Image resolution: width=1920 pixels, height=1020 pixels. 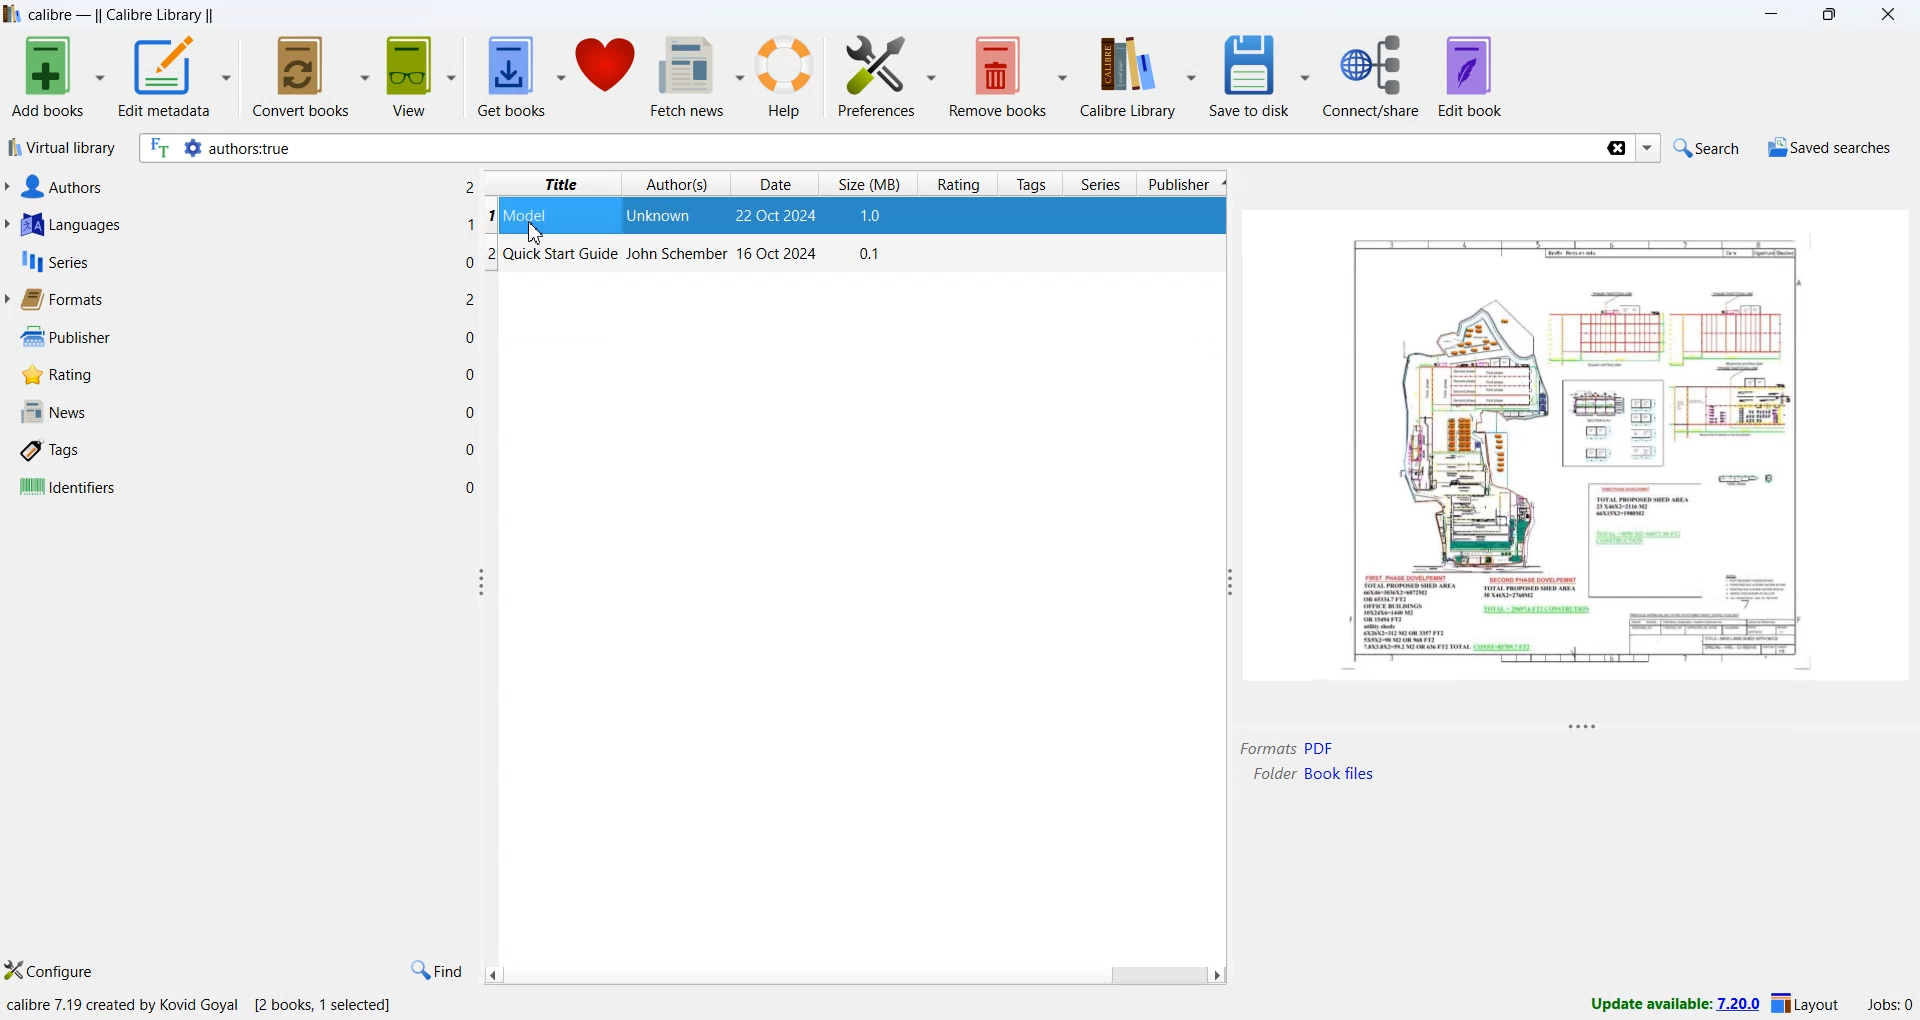 I want to click on Dropdown, so click(x=1650, y=149).